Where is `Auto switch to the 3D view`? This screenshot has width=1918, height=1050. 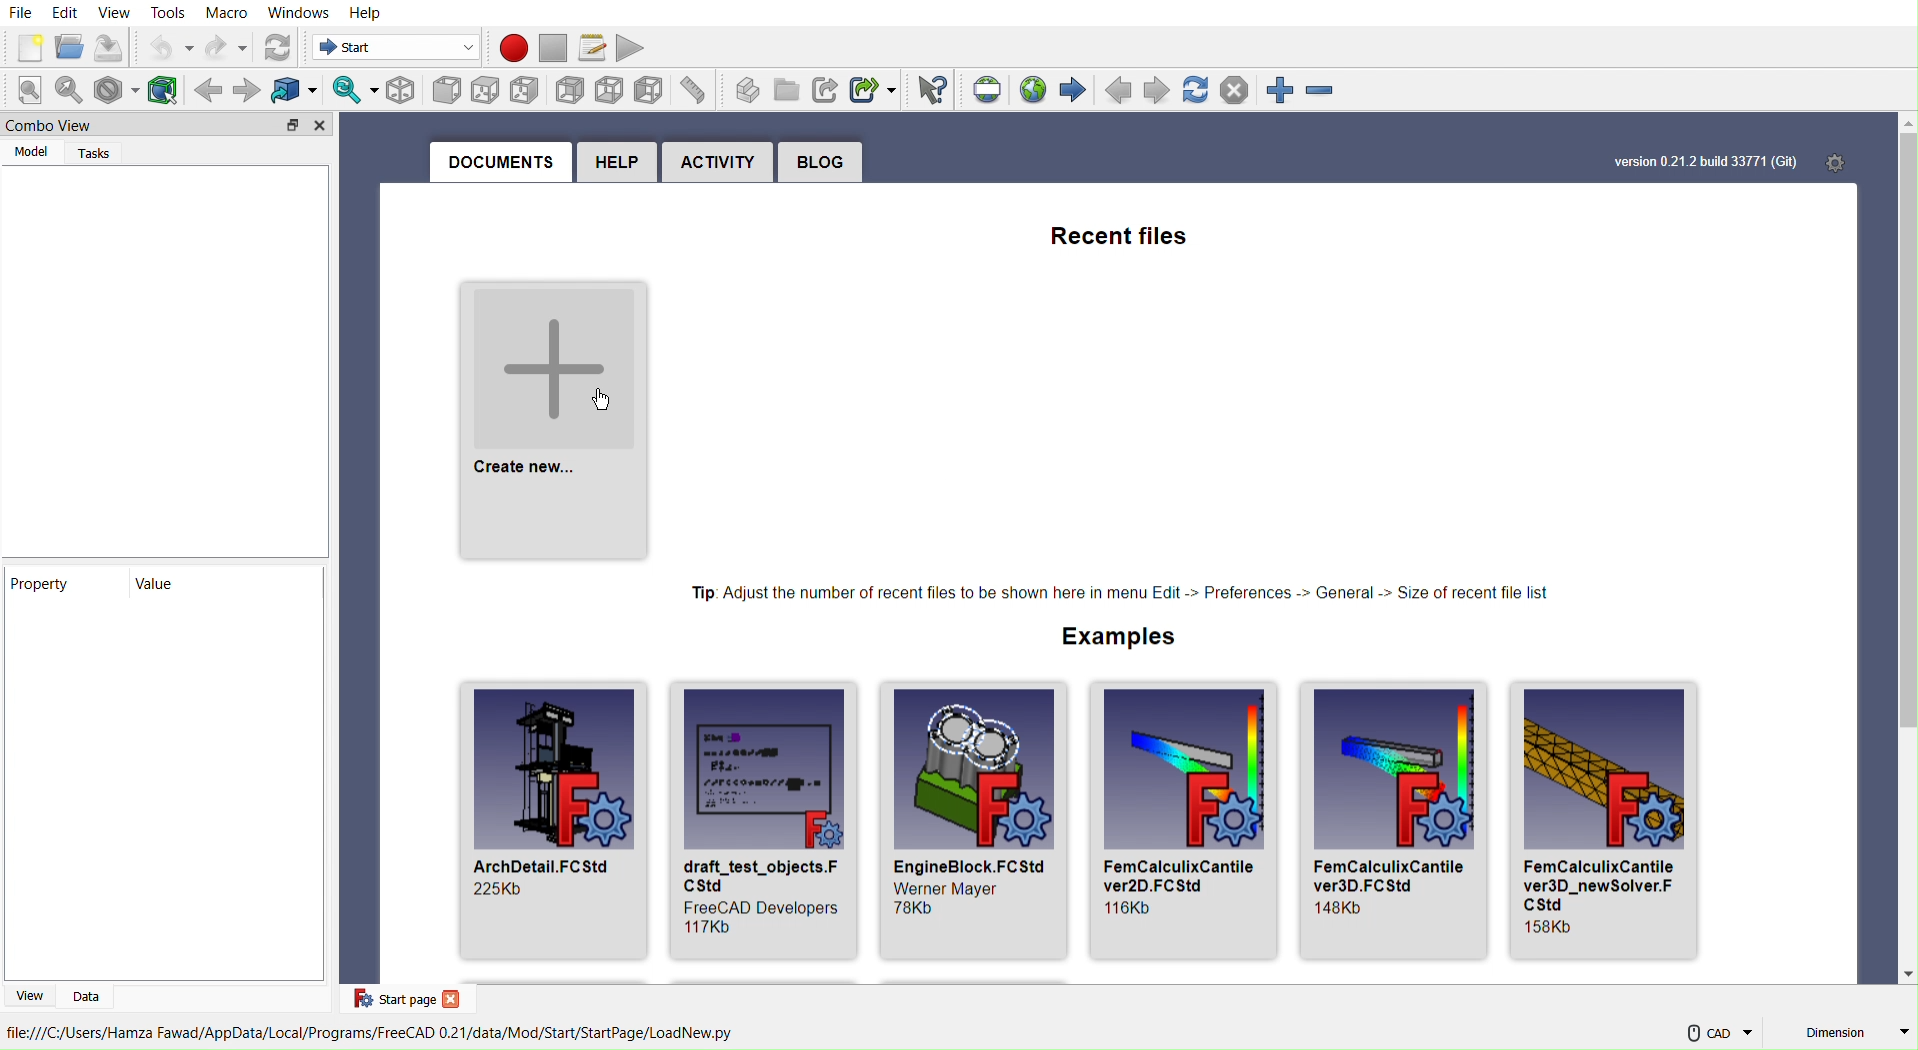 Auto switch to the 3D view is located at coordinates (351, 90).